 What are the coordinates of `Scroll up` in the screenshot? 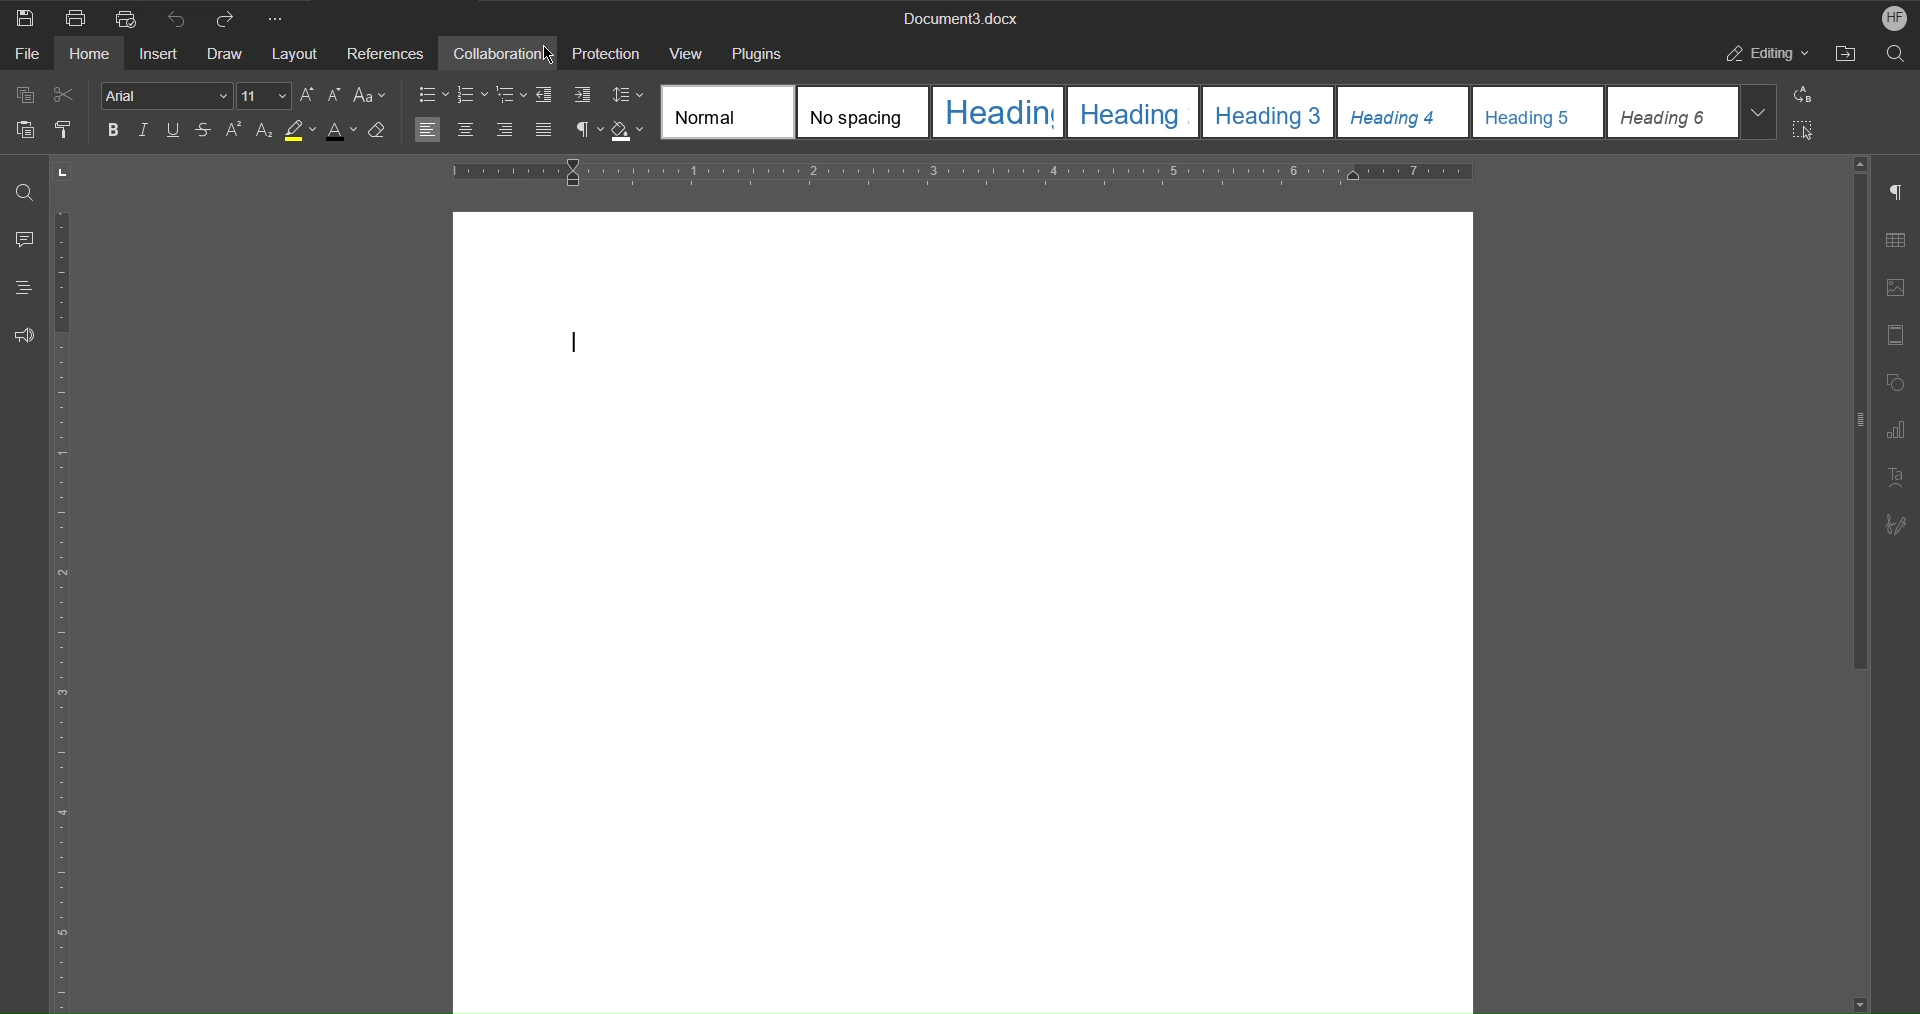 It's located at (1858, 159).